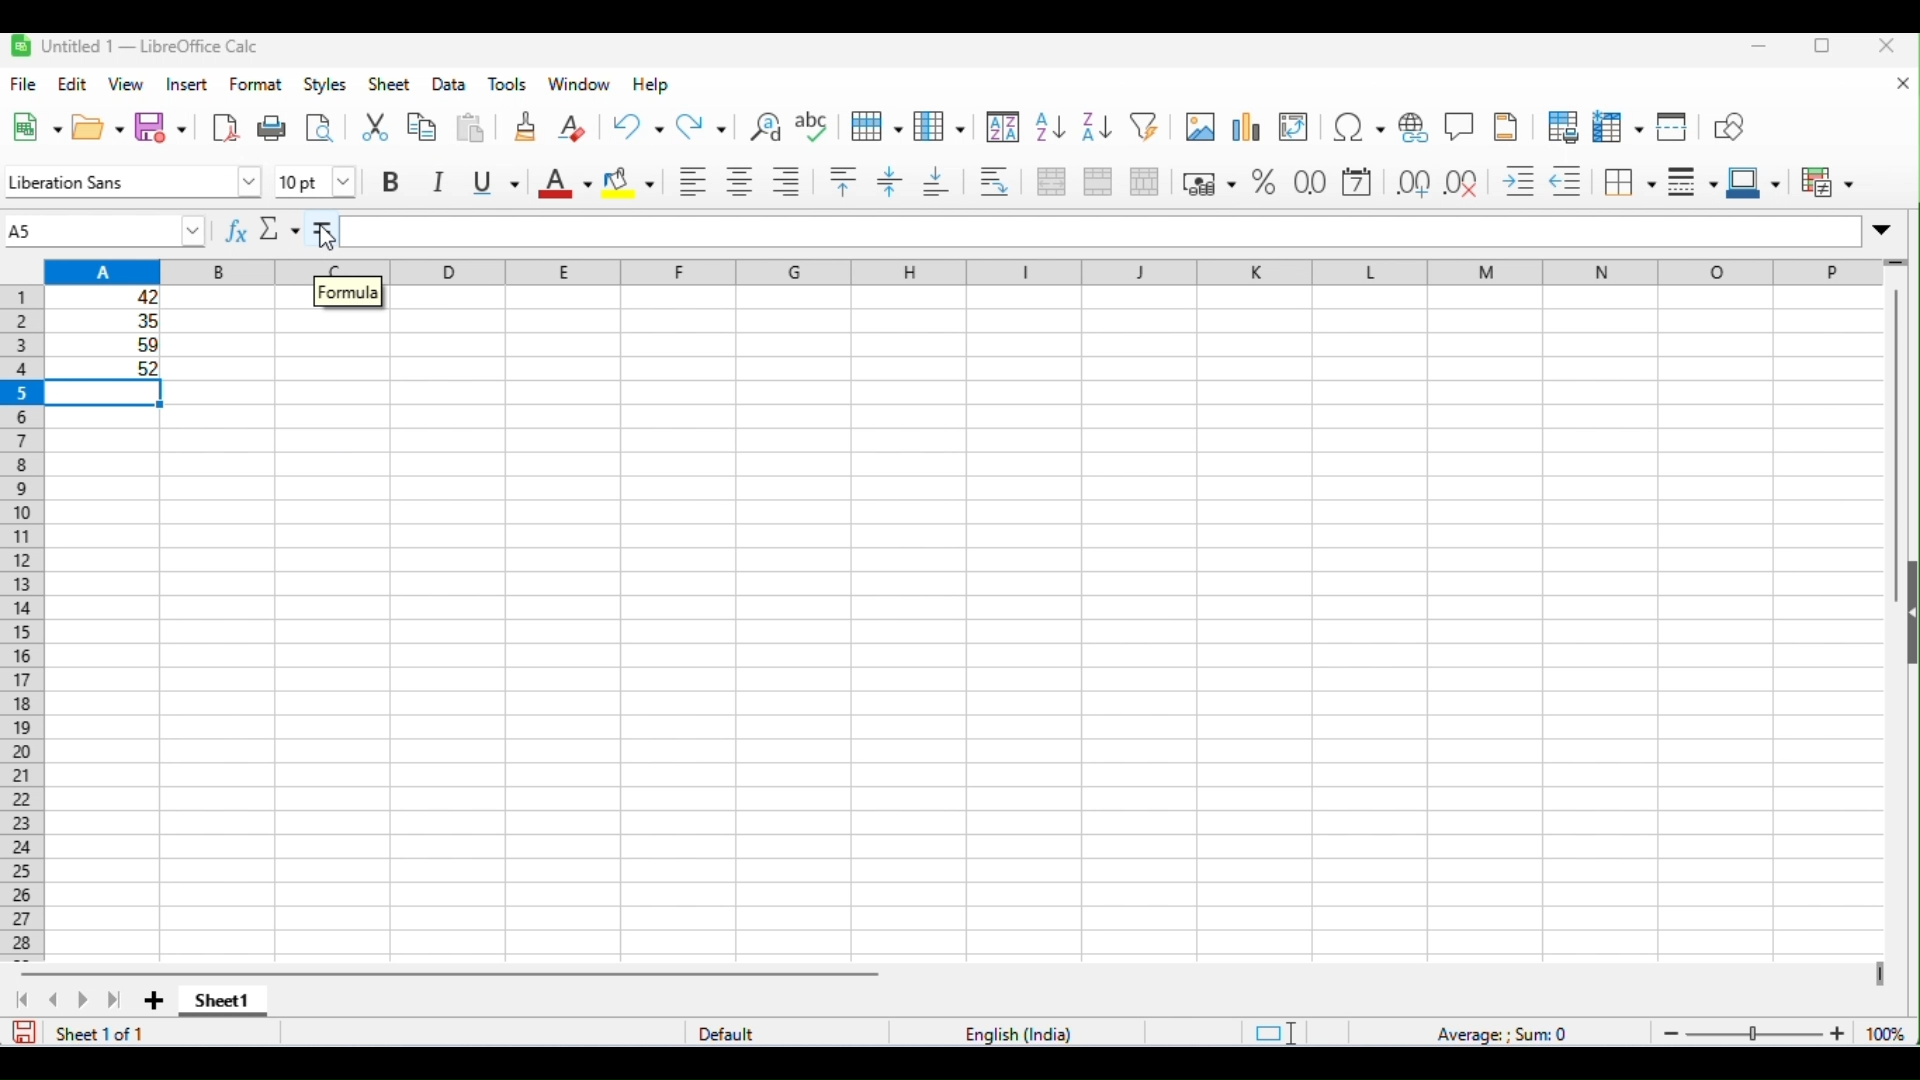 This screenshot has width=1920, height=1080. I want to click on merge and center, so click(1049, 181).